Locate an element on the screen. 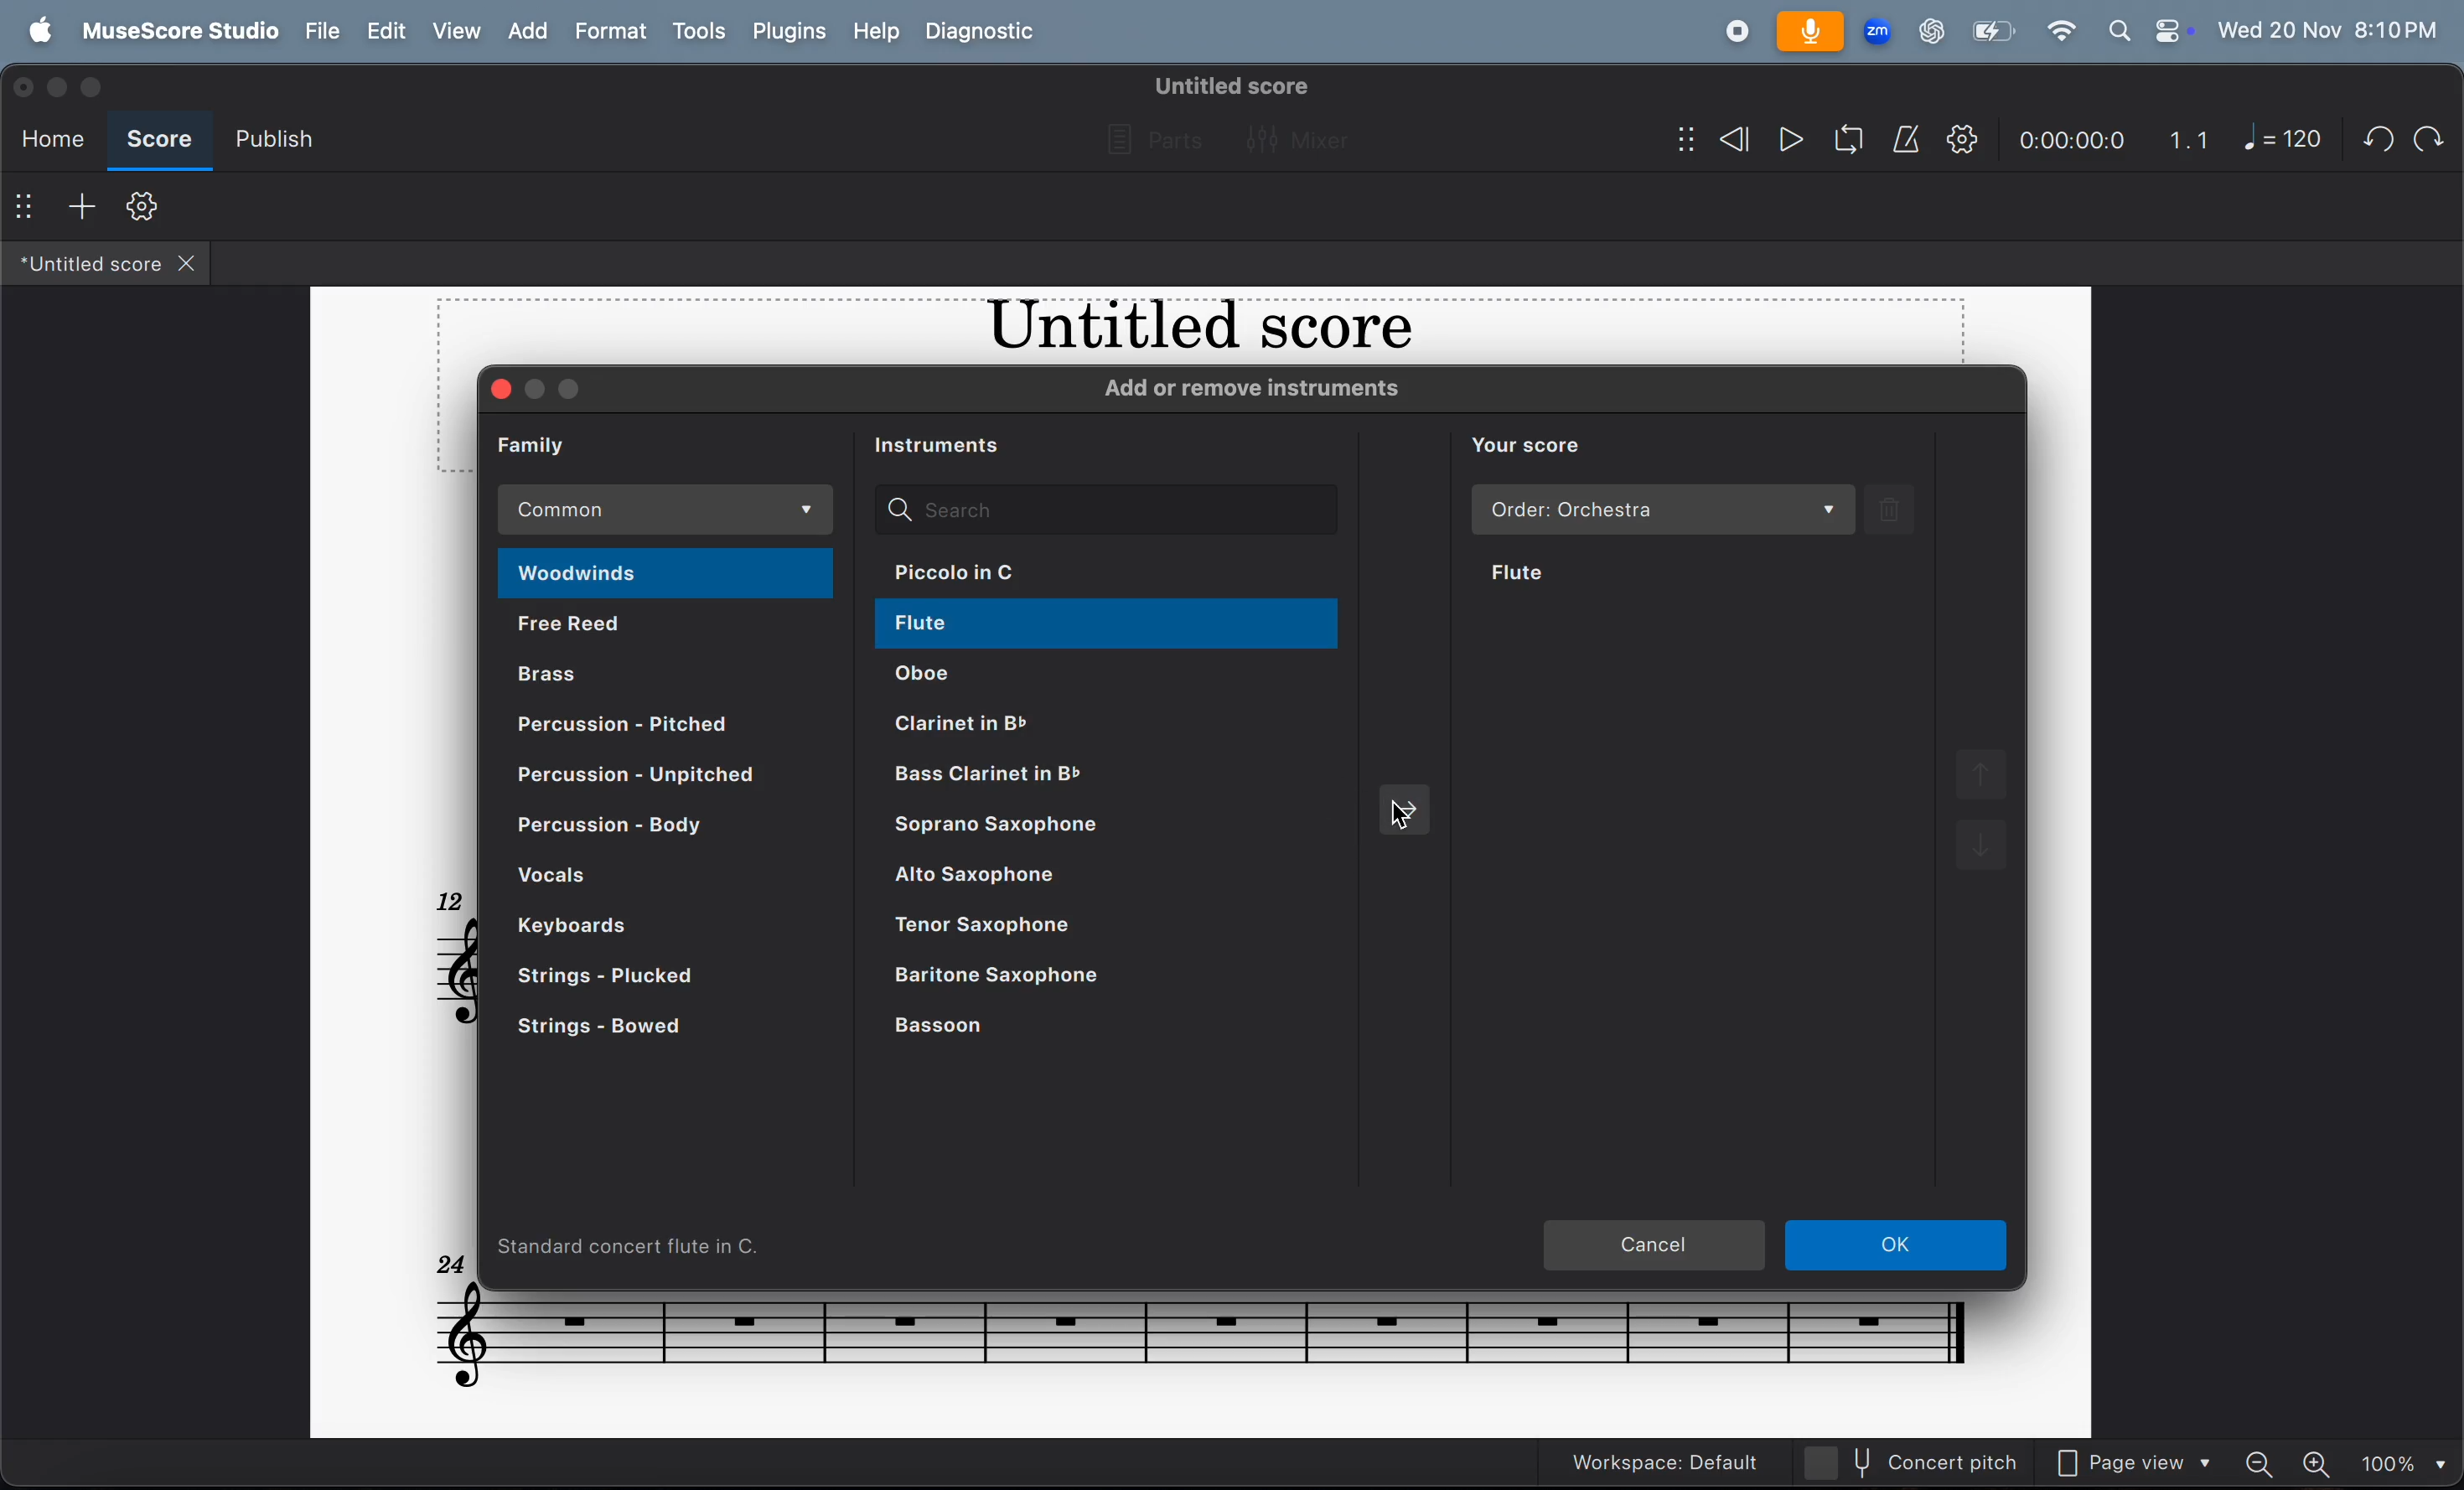 This screenshot has height=1490, width=2464. mixer is located at coordinates (1293, 136).